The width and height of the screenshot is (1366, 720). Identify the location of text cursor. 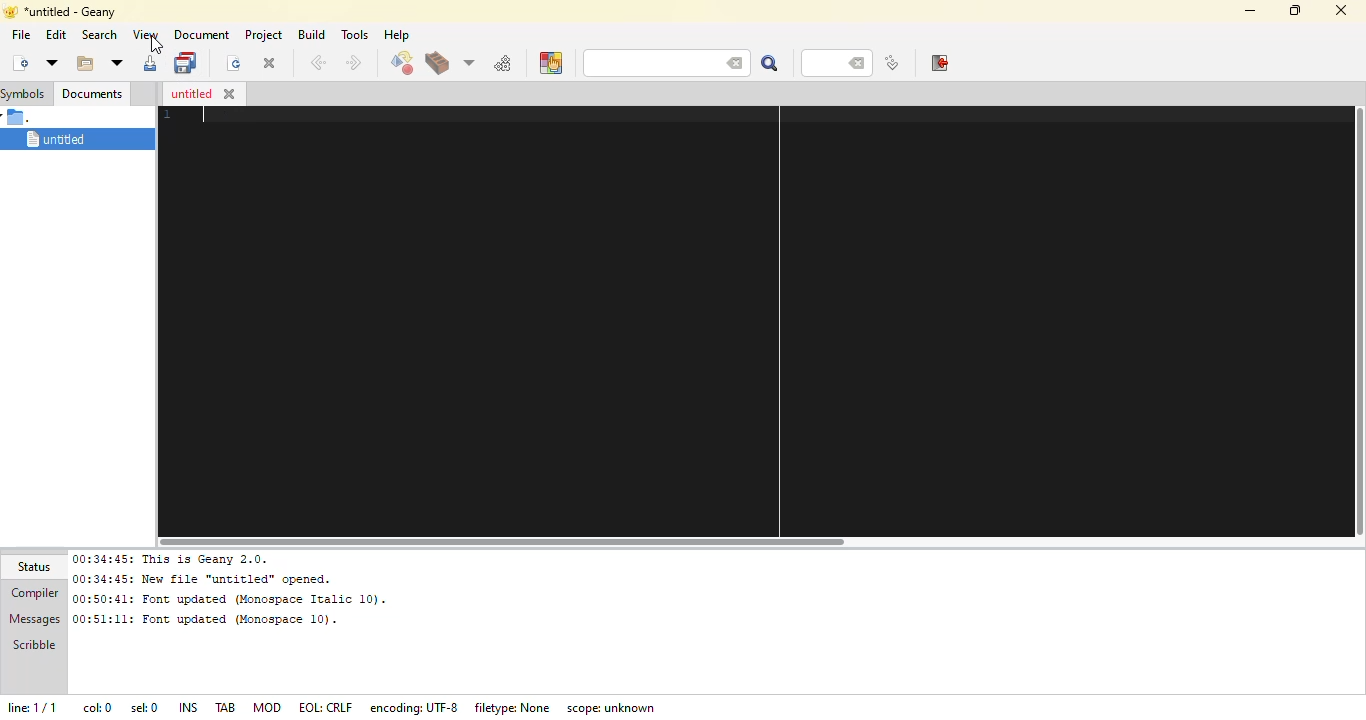
(206, 115).